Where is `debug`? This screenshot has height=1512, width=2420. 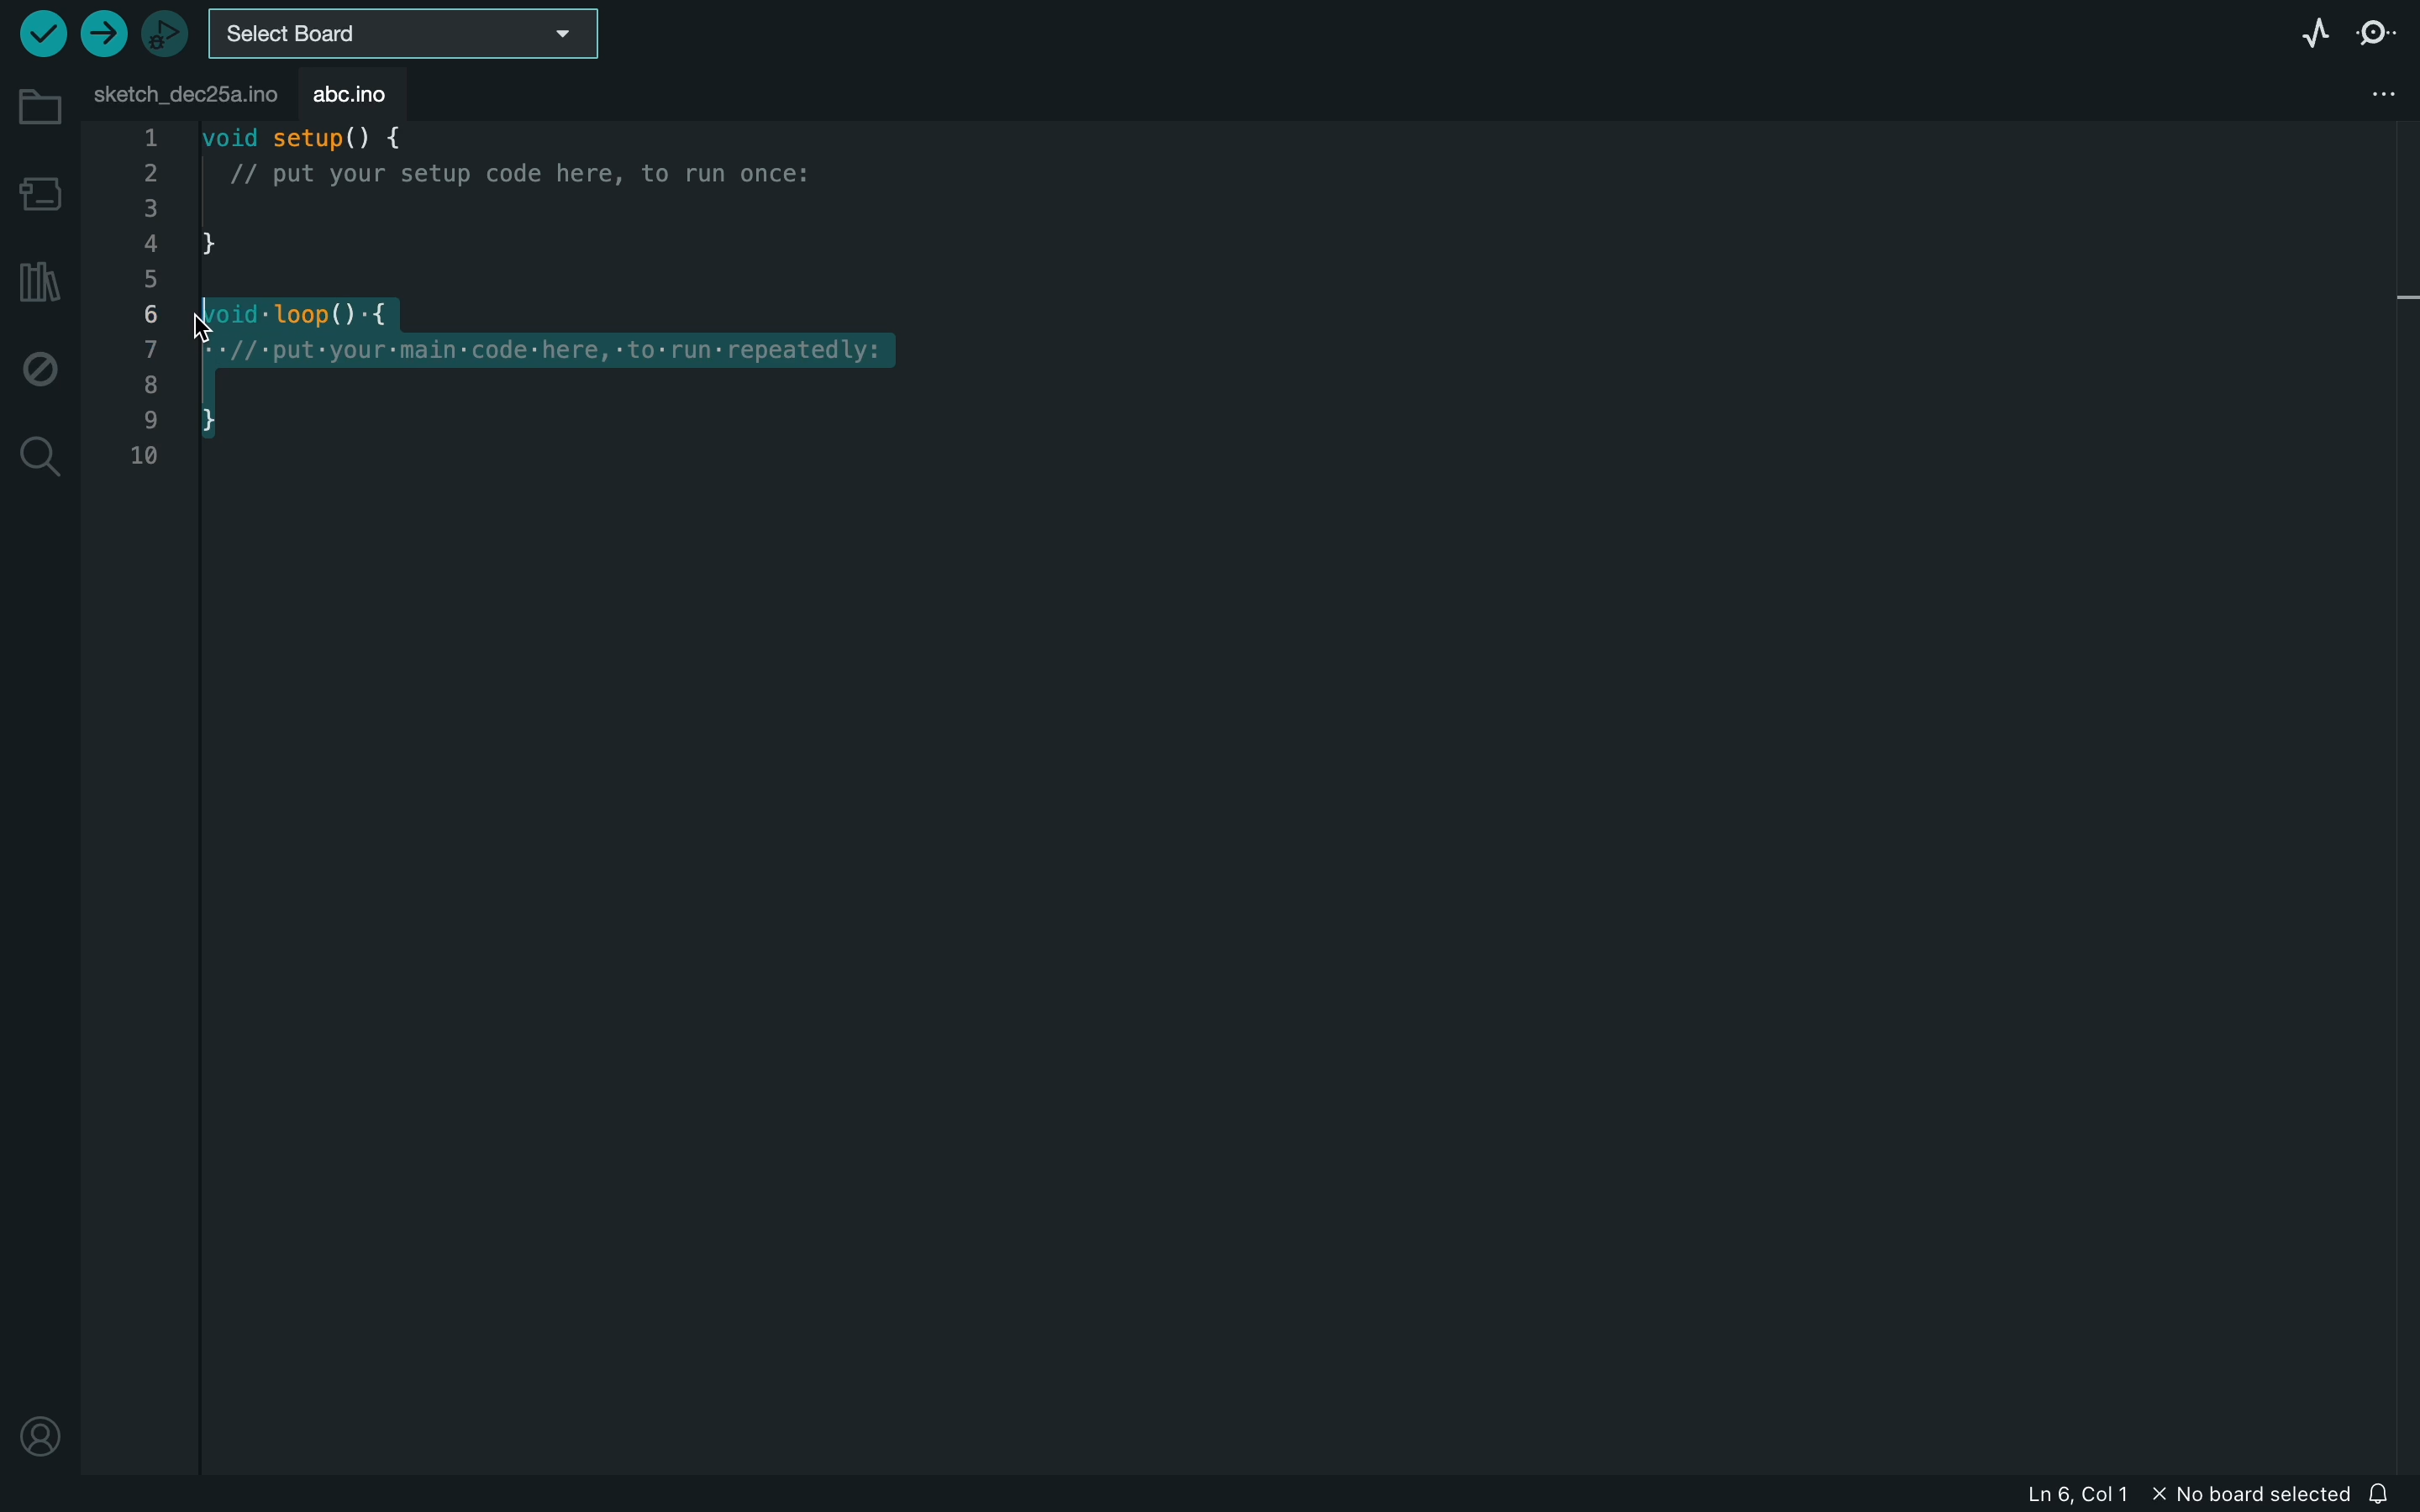 debug is located at coordinates (38, 366).